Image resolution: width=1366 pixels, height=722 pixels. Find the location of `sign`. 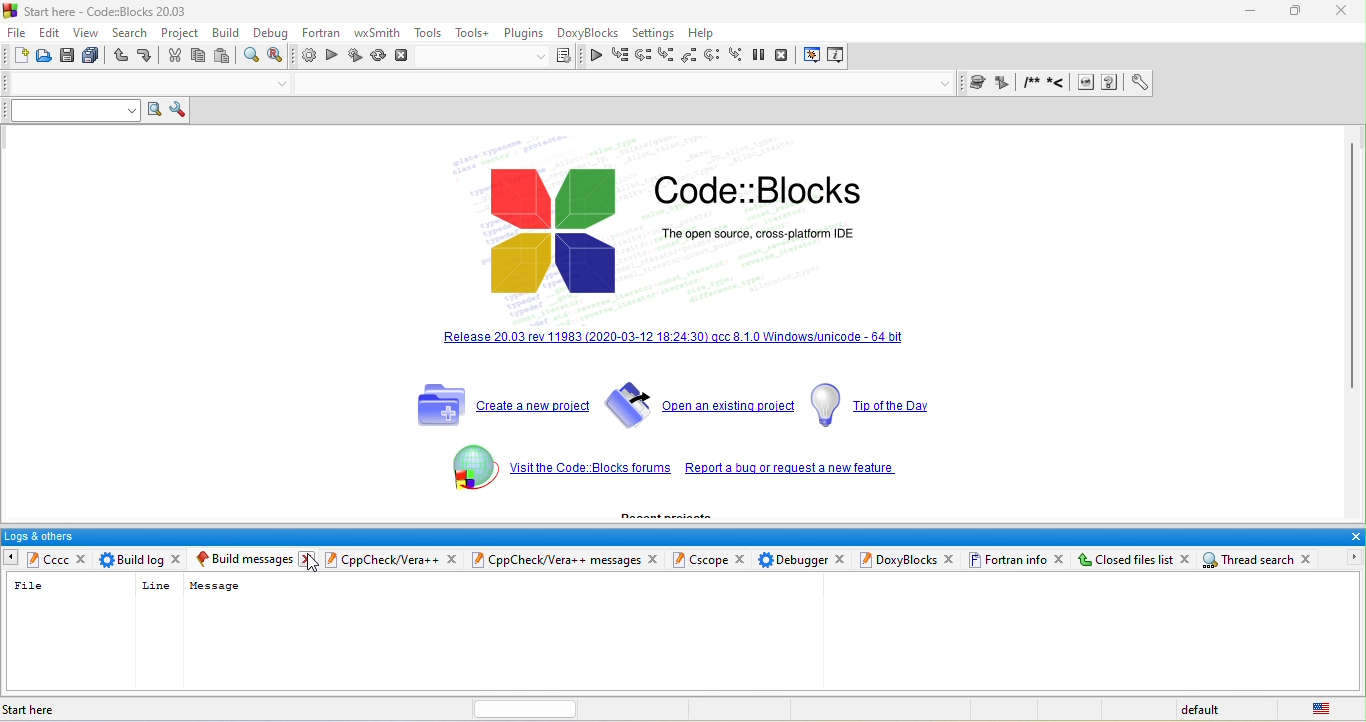

sign is located at coordinates (462, 473).